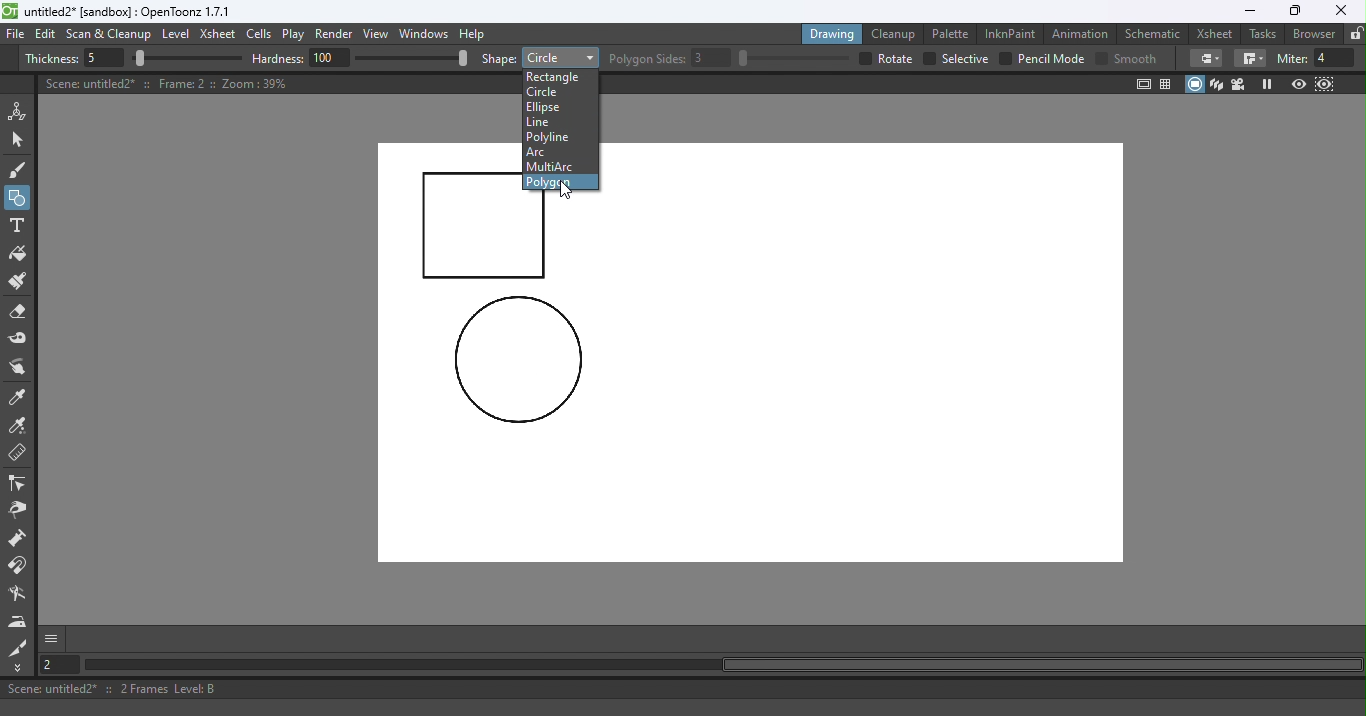 Image resolution: width=1366 pixels, height=716 pixels. What do you see at coordinates (51, 638) in the screenshot?
I see `More options` at bounding box center [51, 638].